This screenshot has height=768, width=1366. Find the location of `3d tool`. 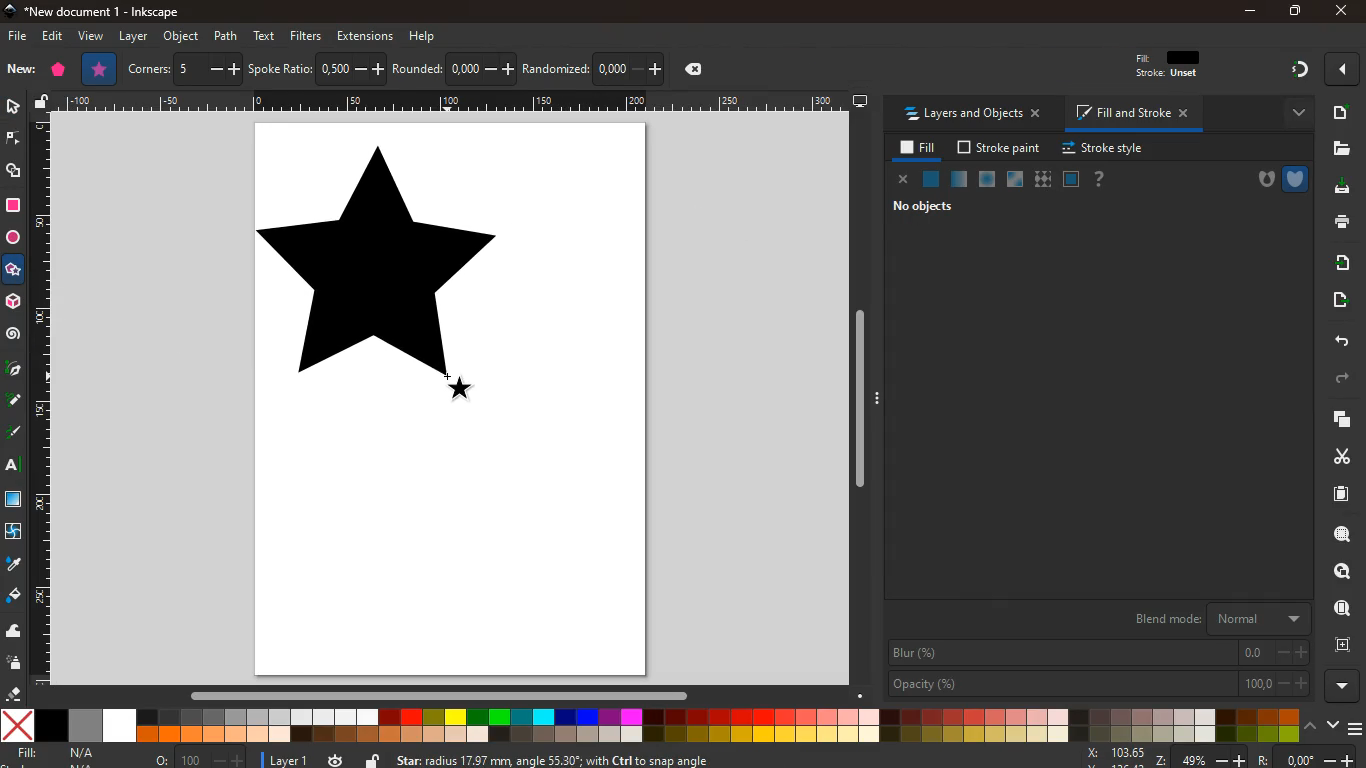

3d tool is located at coordinates (13, 302).